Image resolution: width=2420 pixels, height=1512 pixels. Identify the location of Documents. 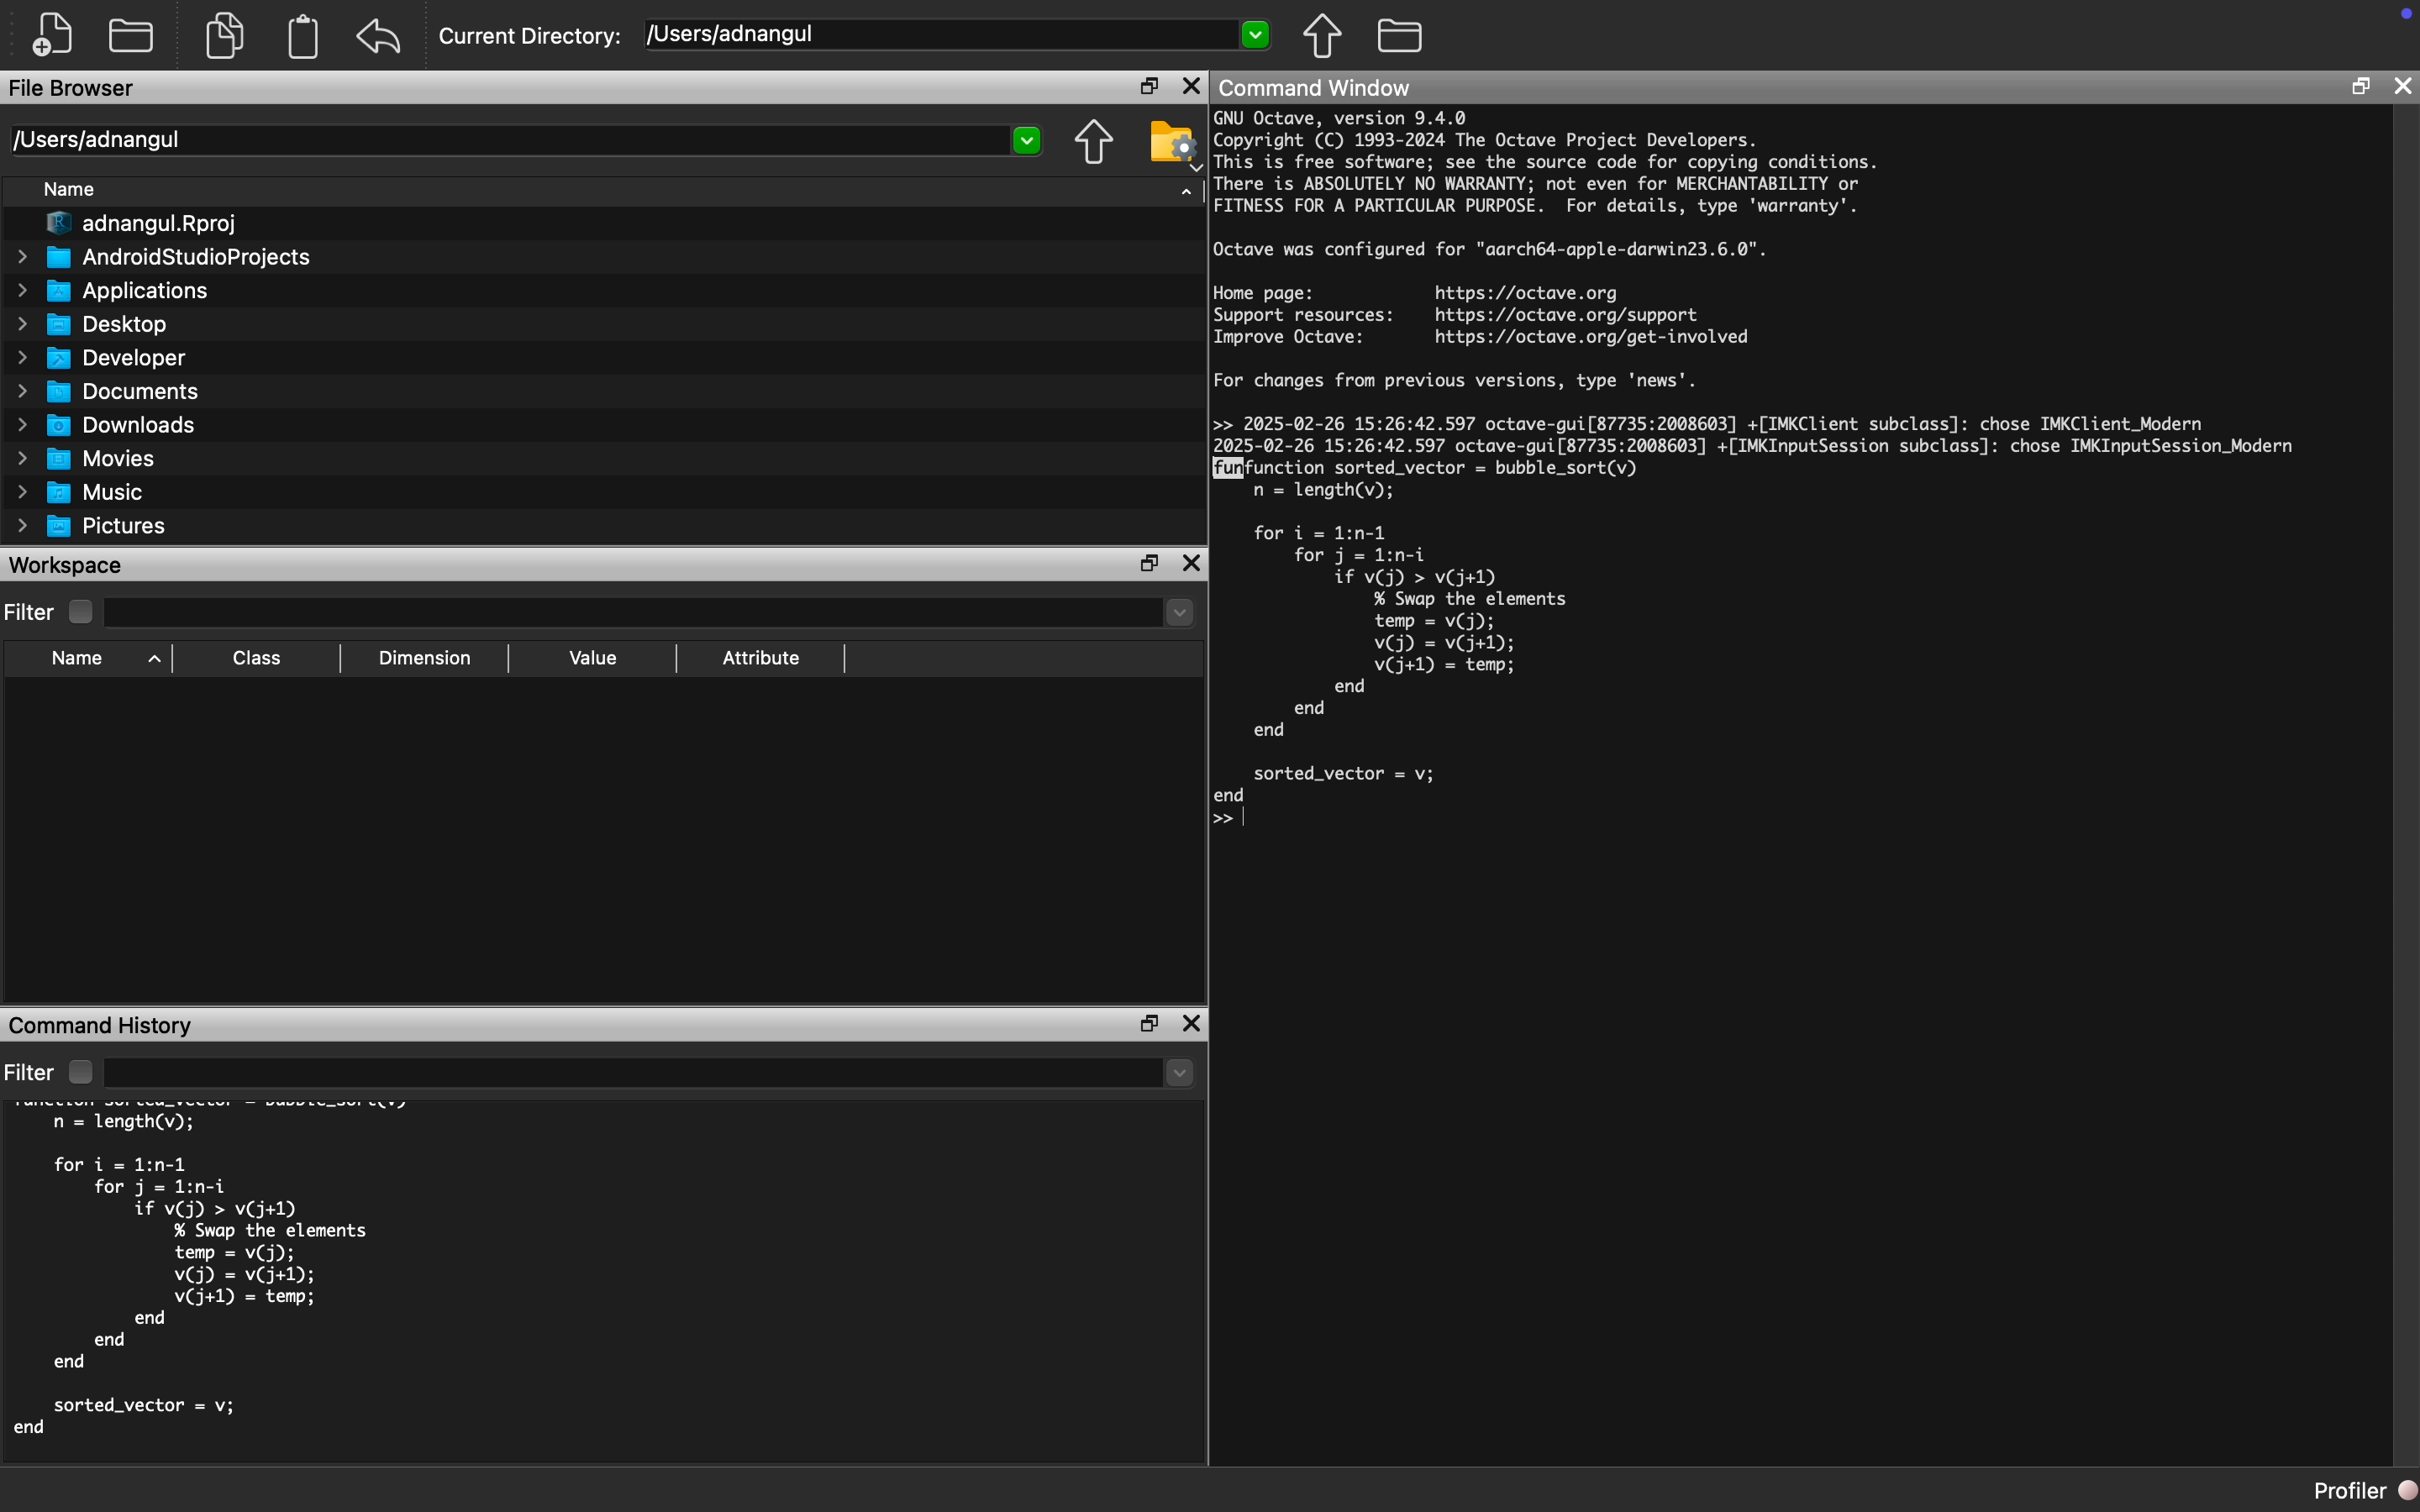
(107, 390).